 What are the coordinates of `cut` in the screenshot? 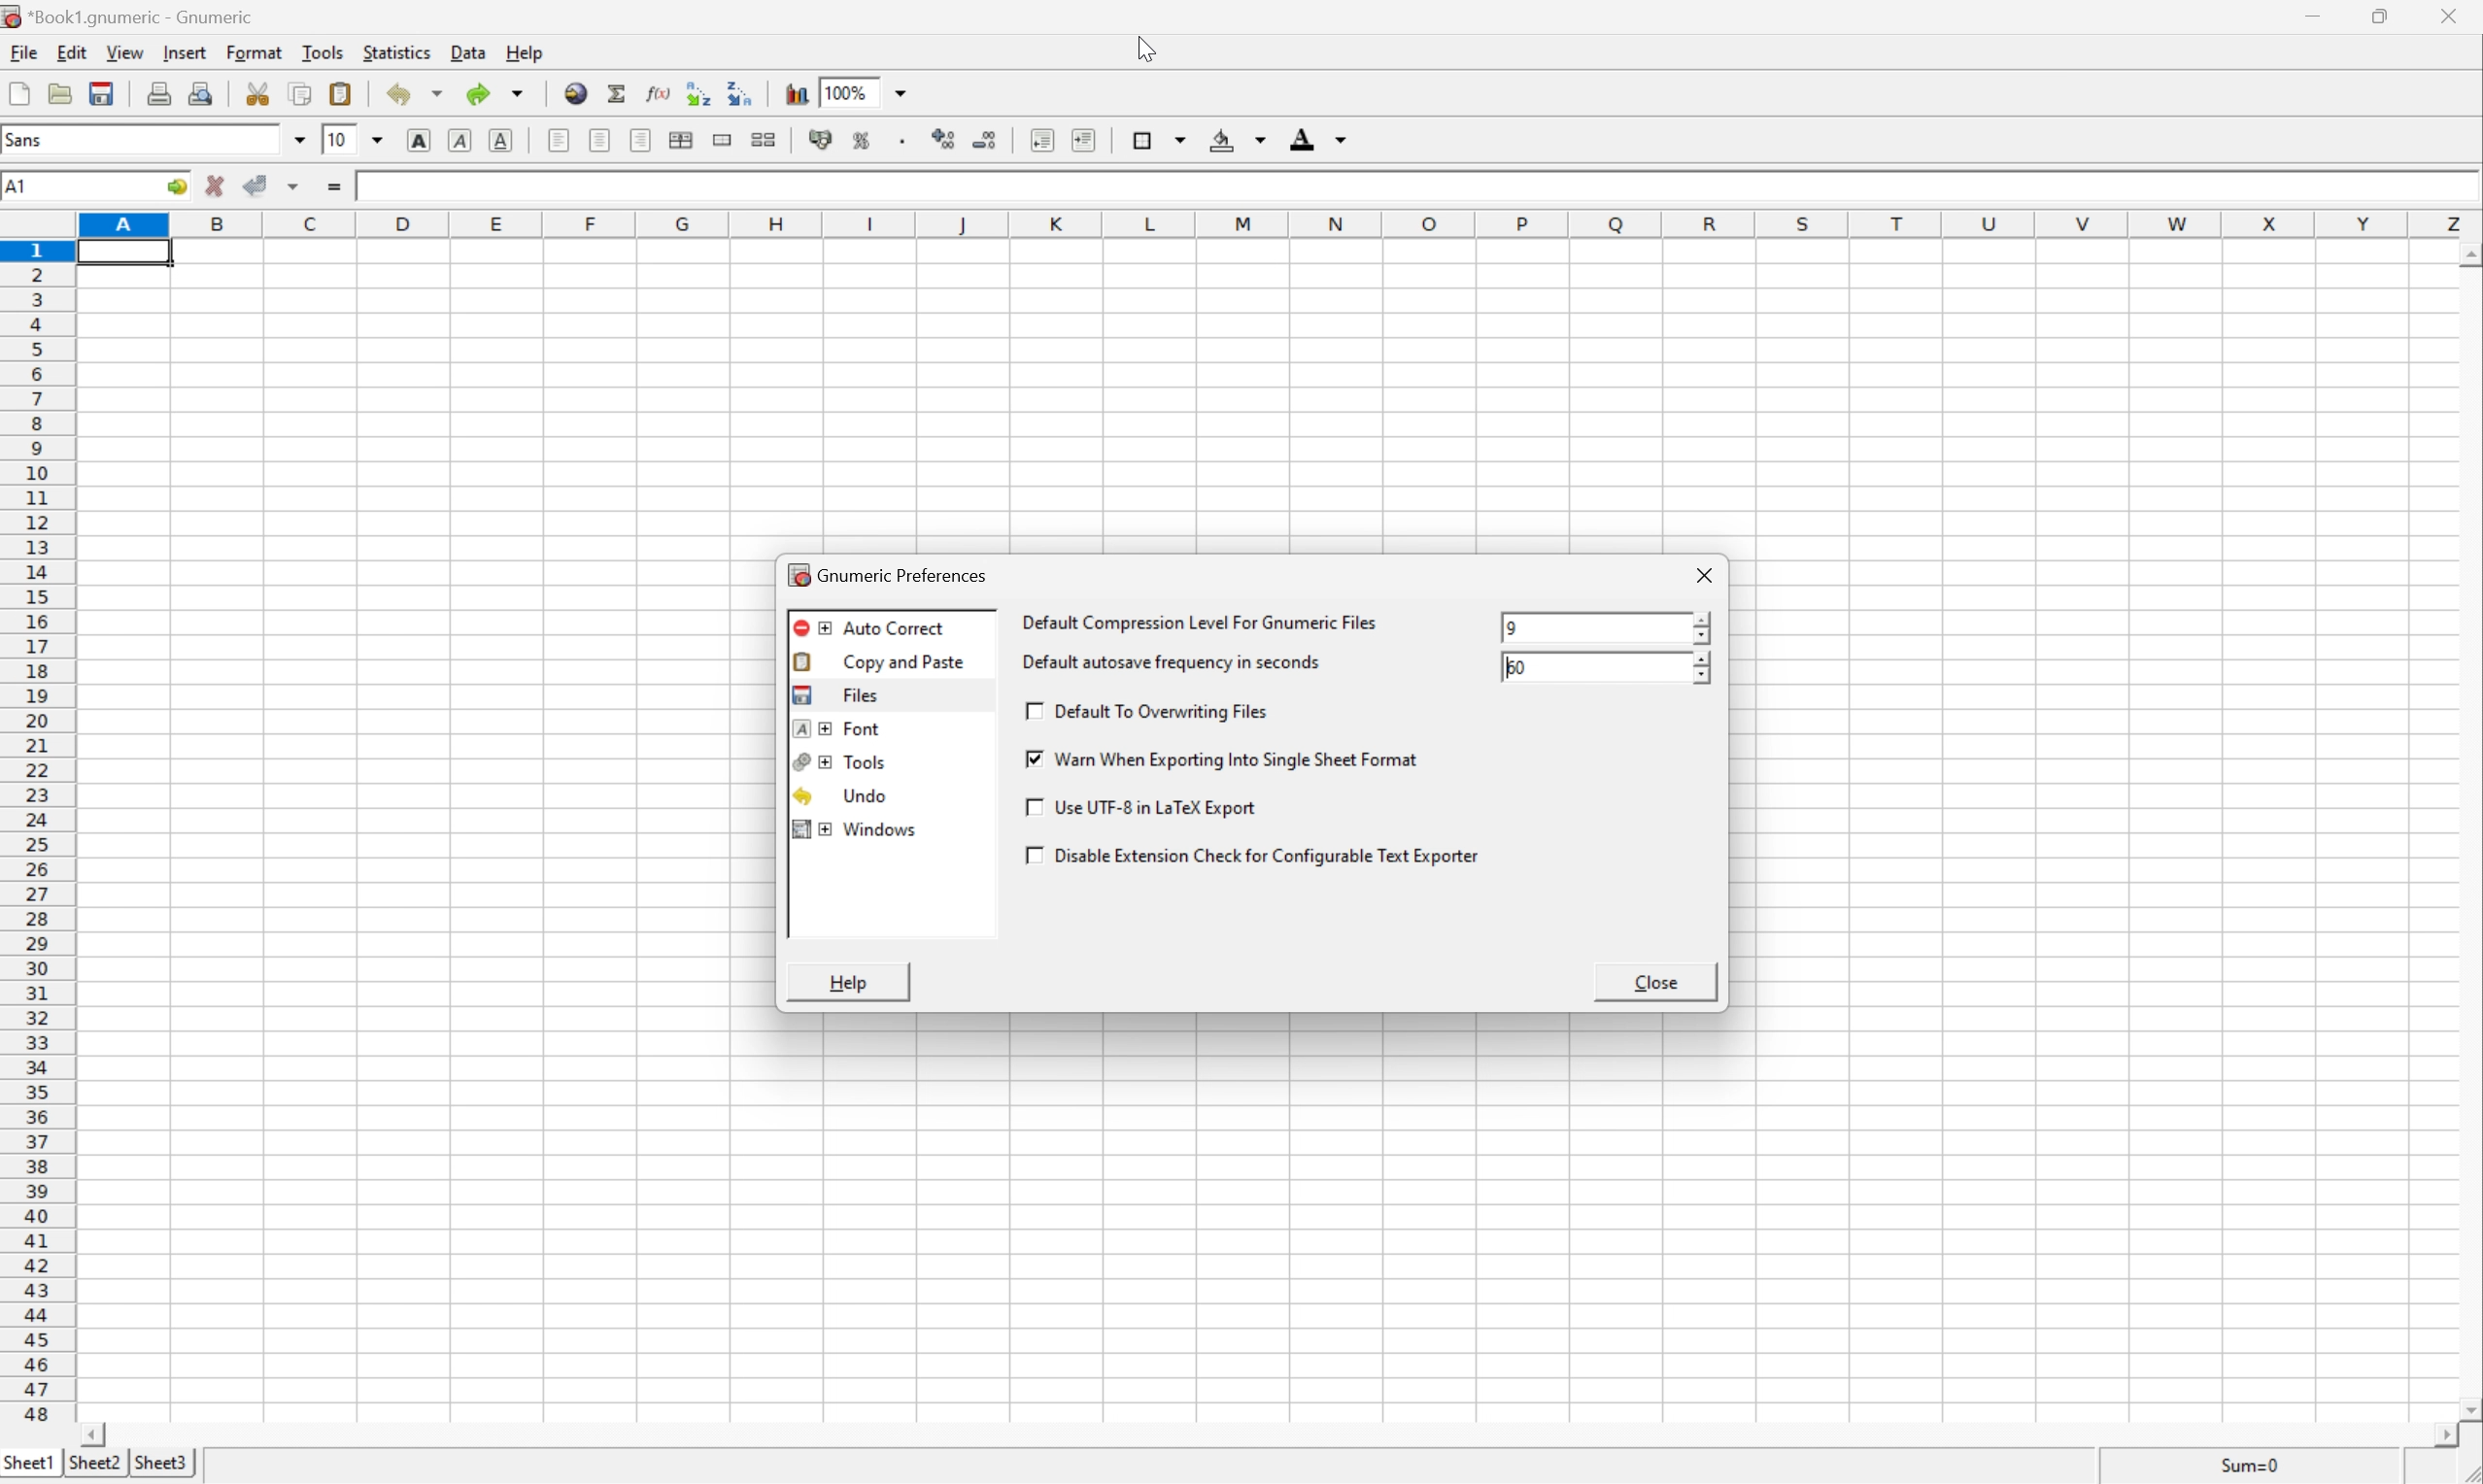 It's located at (256, 92).